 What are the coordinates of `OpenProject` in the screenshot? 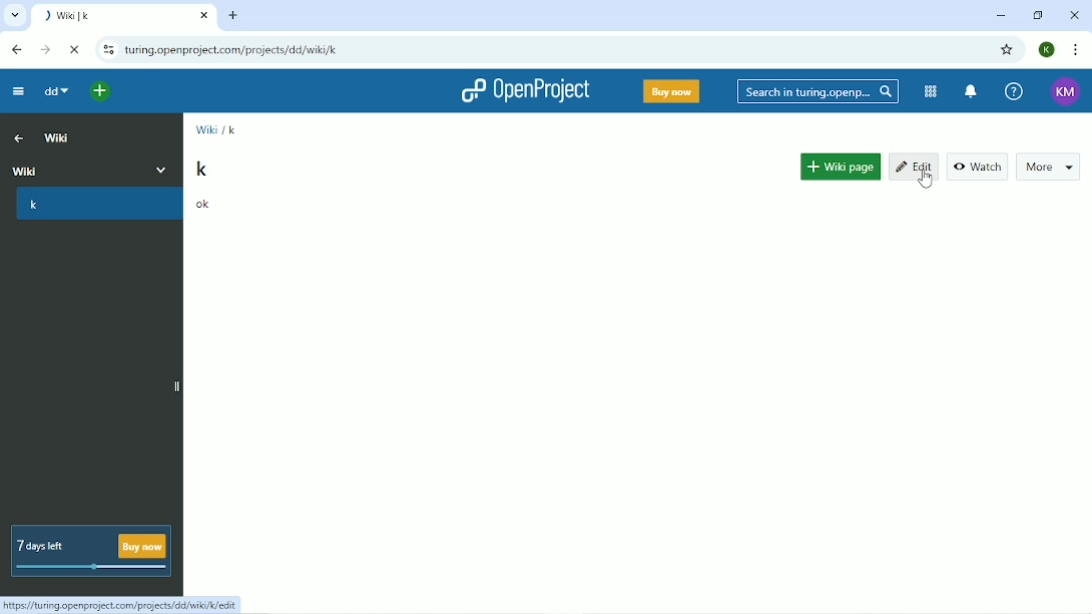 It's located at (525, 93).